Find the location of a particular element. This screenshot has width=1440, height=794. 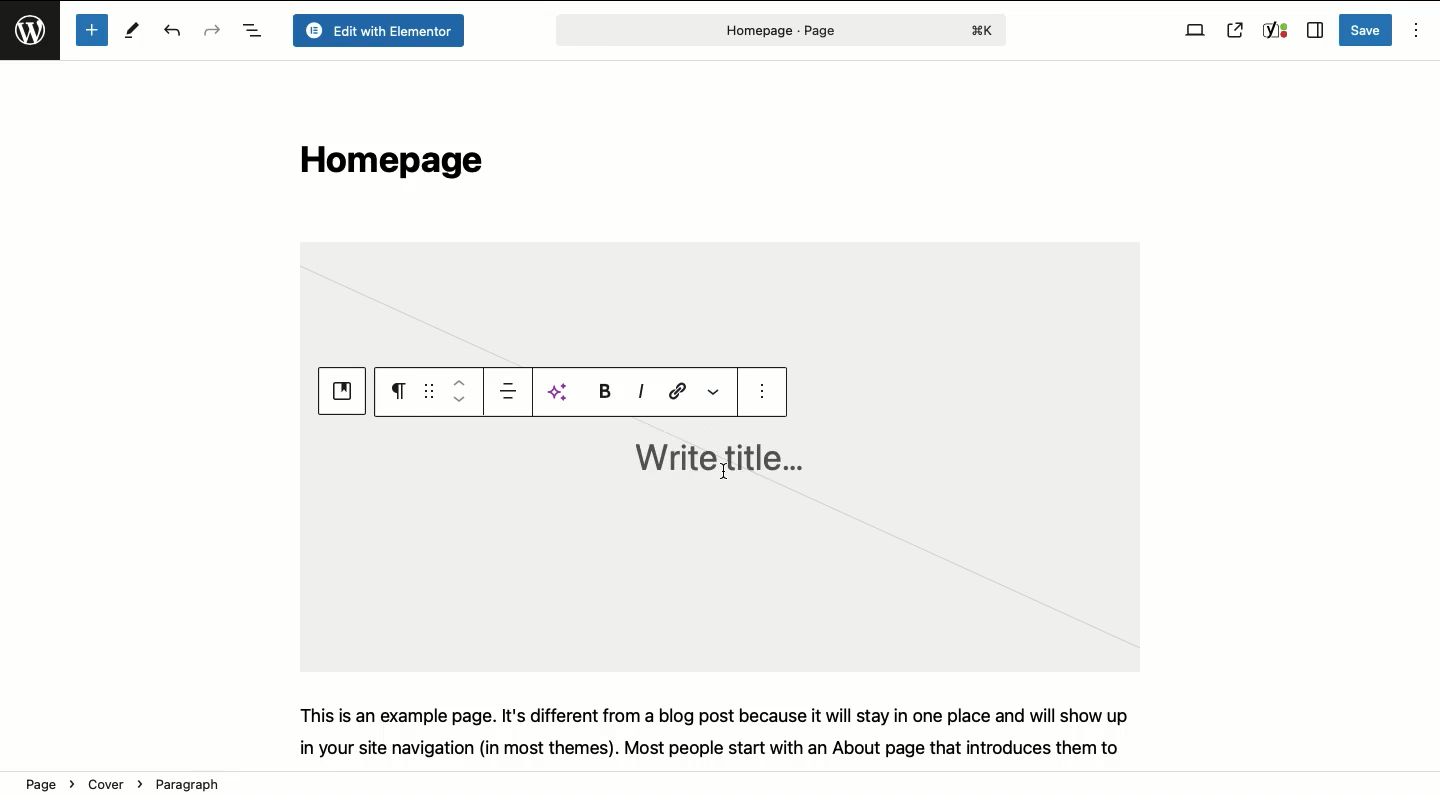

View page is located at coordinates (1235, 30).